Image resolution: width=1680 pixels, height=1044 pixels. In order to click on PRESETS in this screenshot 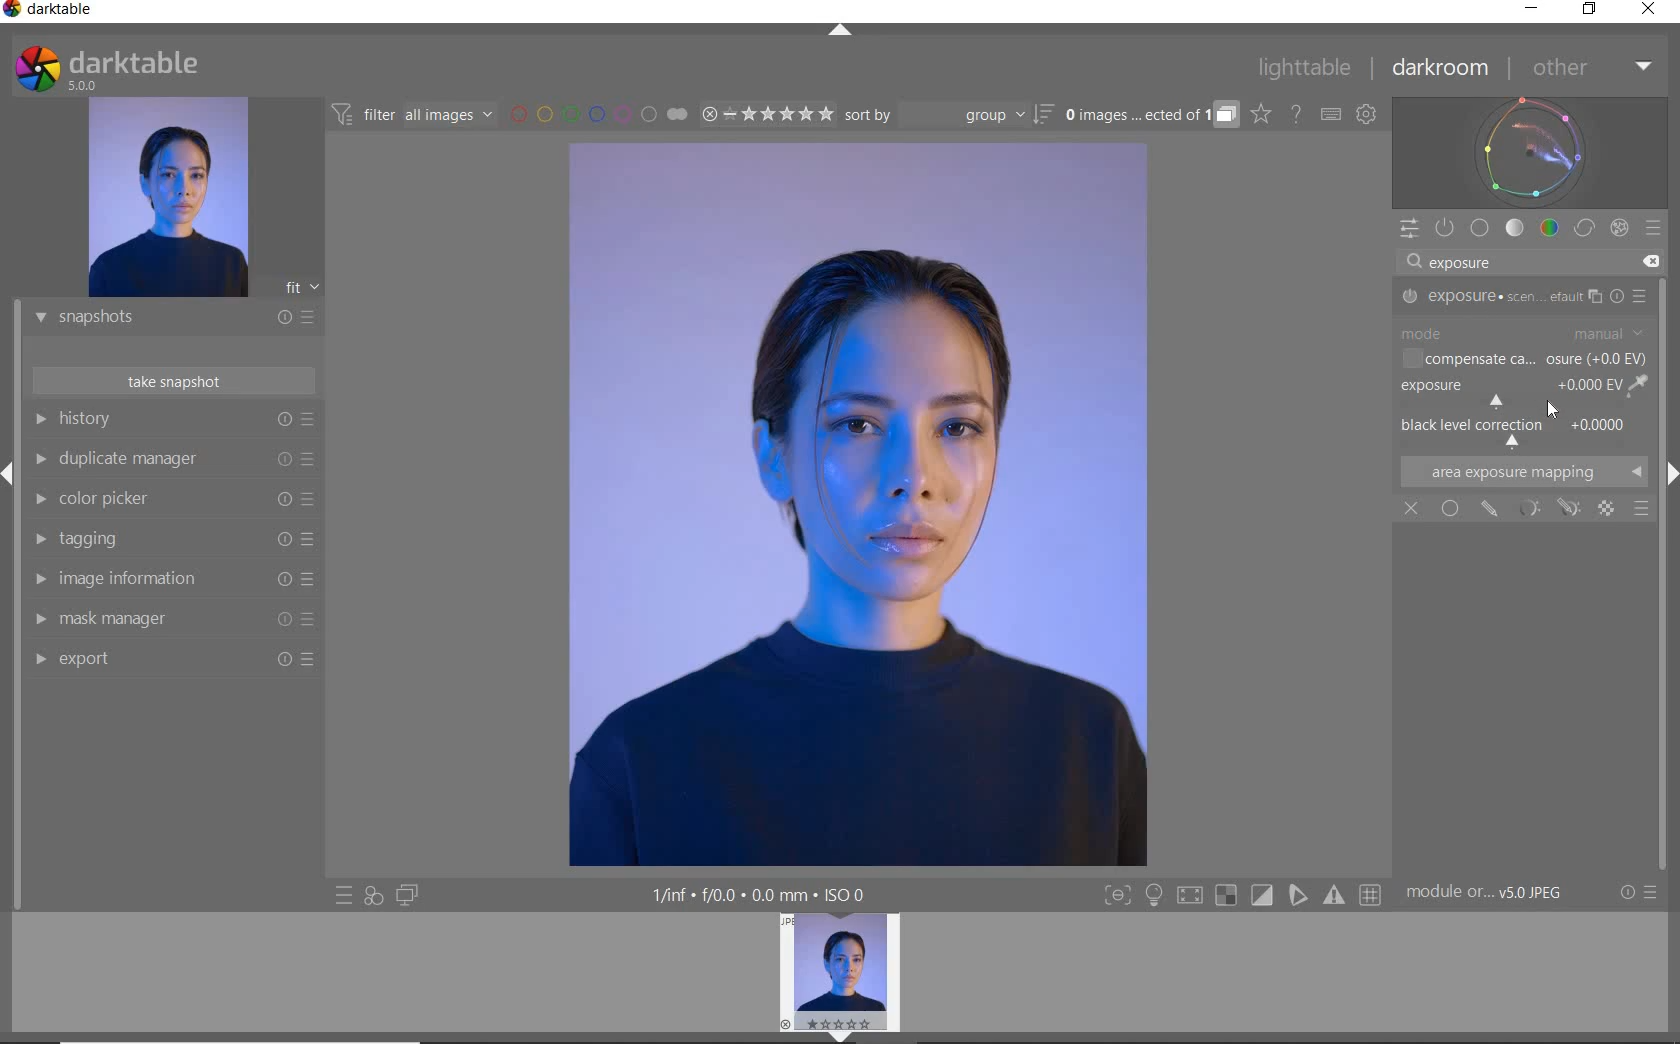, I will do `click(1653, 227)`.